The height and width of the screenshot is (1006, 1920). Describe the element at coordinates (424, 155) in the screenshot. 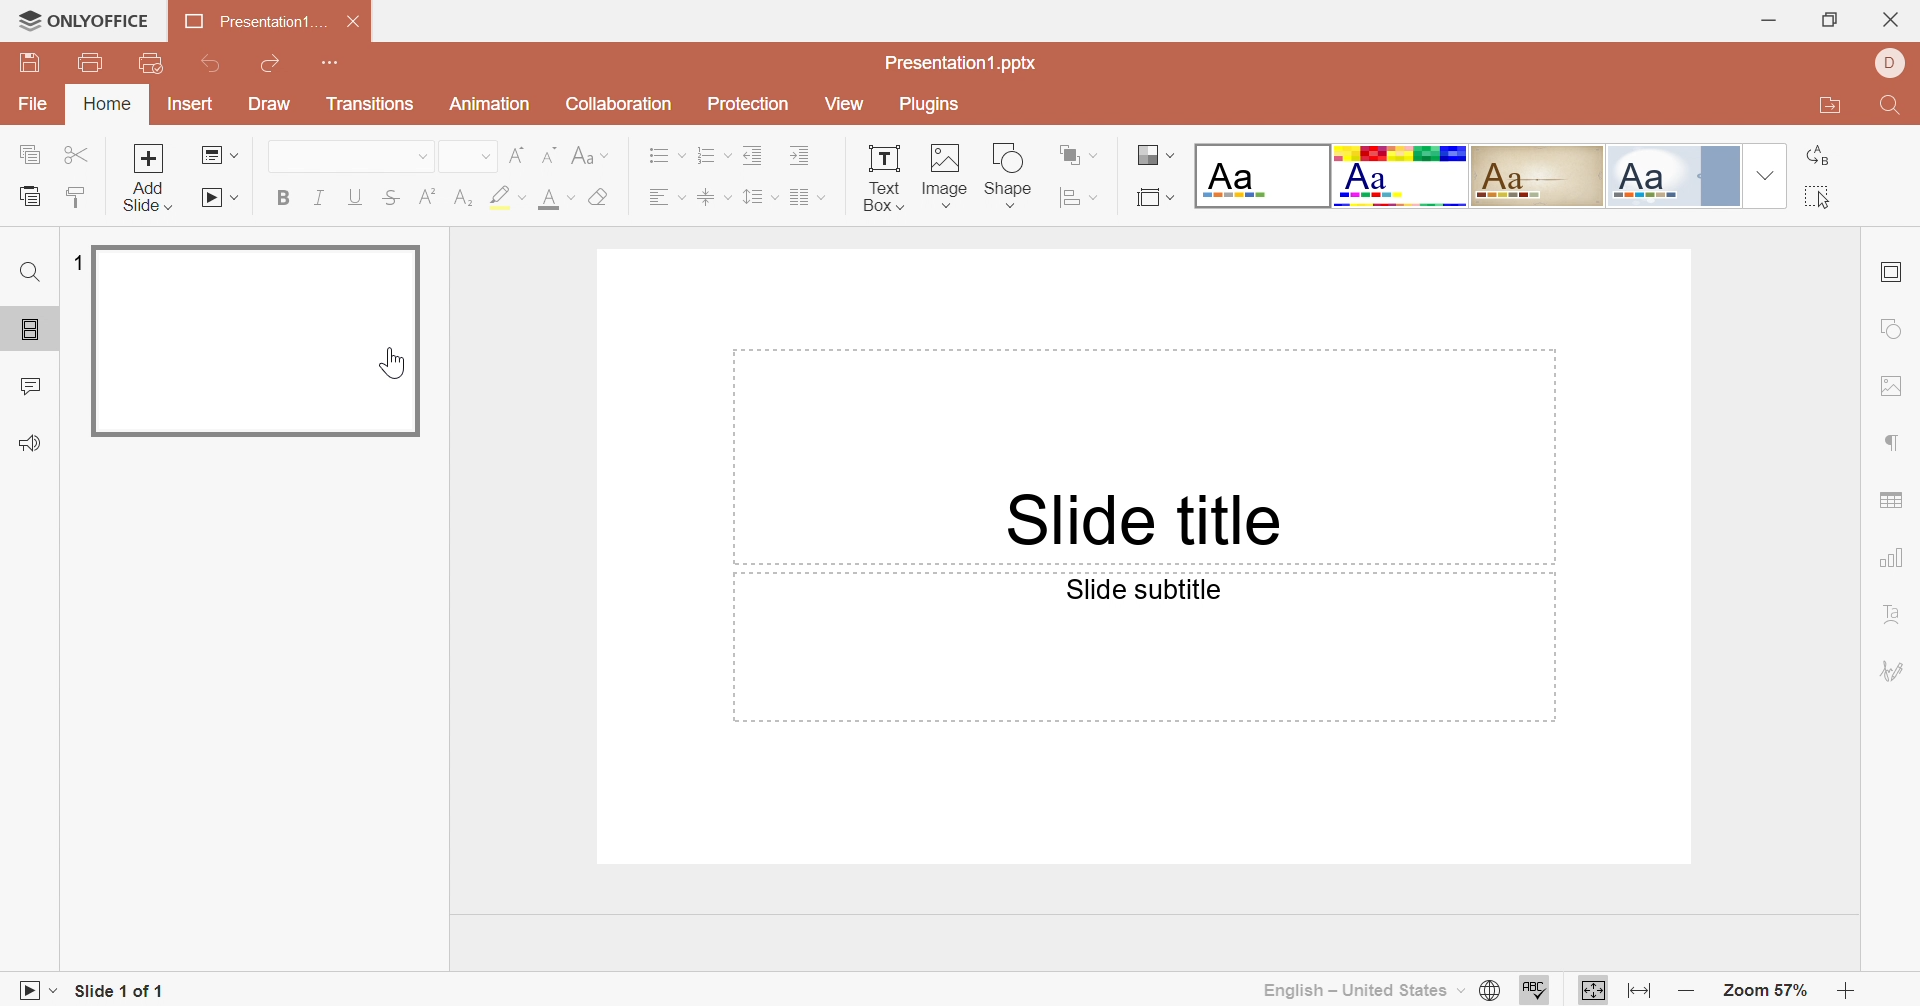

I see `Drop Down` at that location.